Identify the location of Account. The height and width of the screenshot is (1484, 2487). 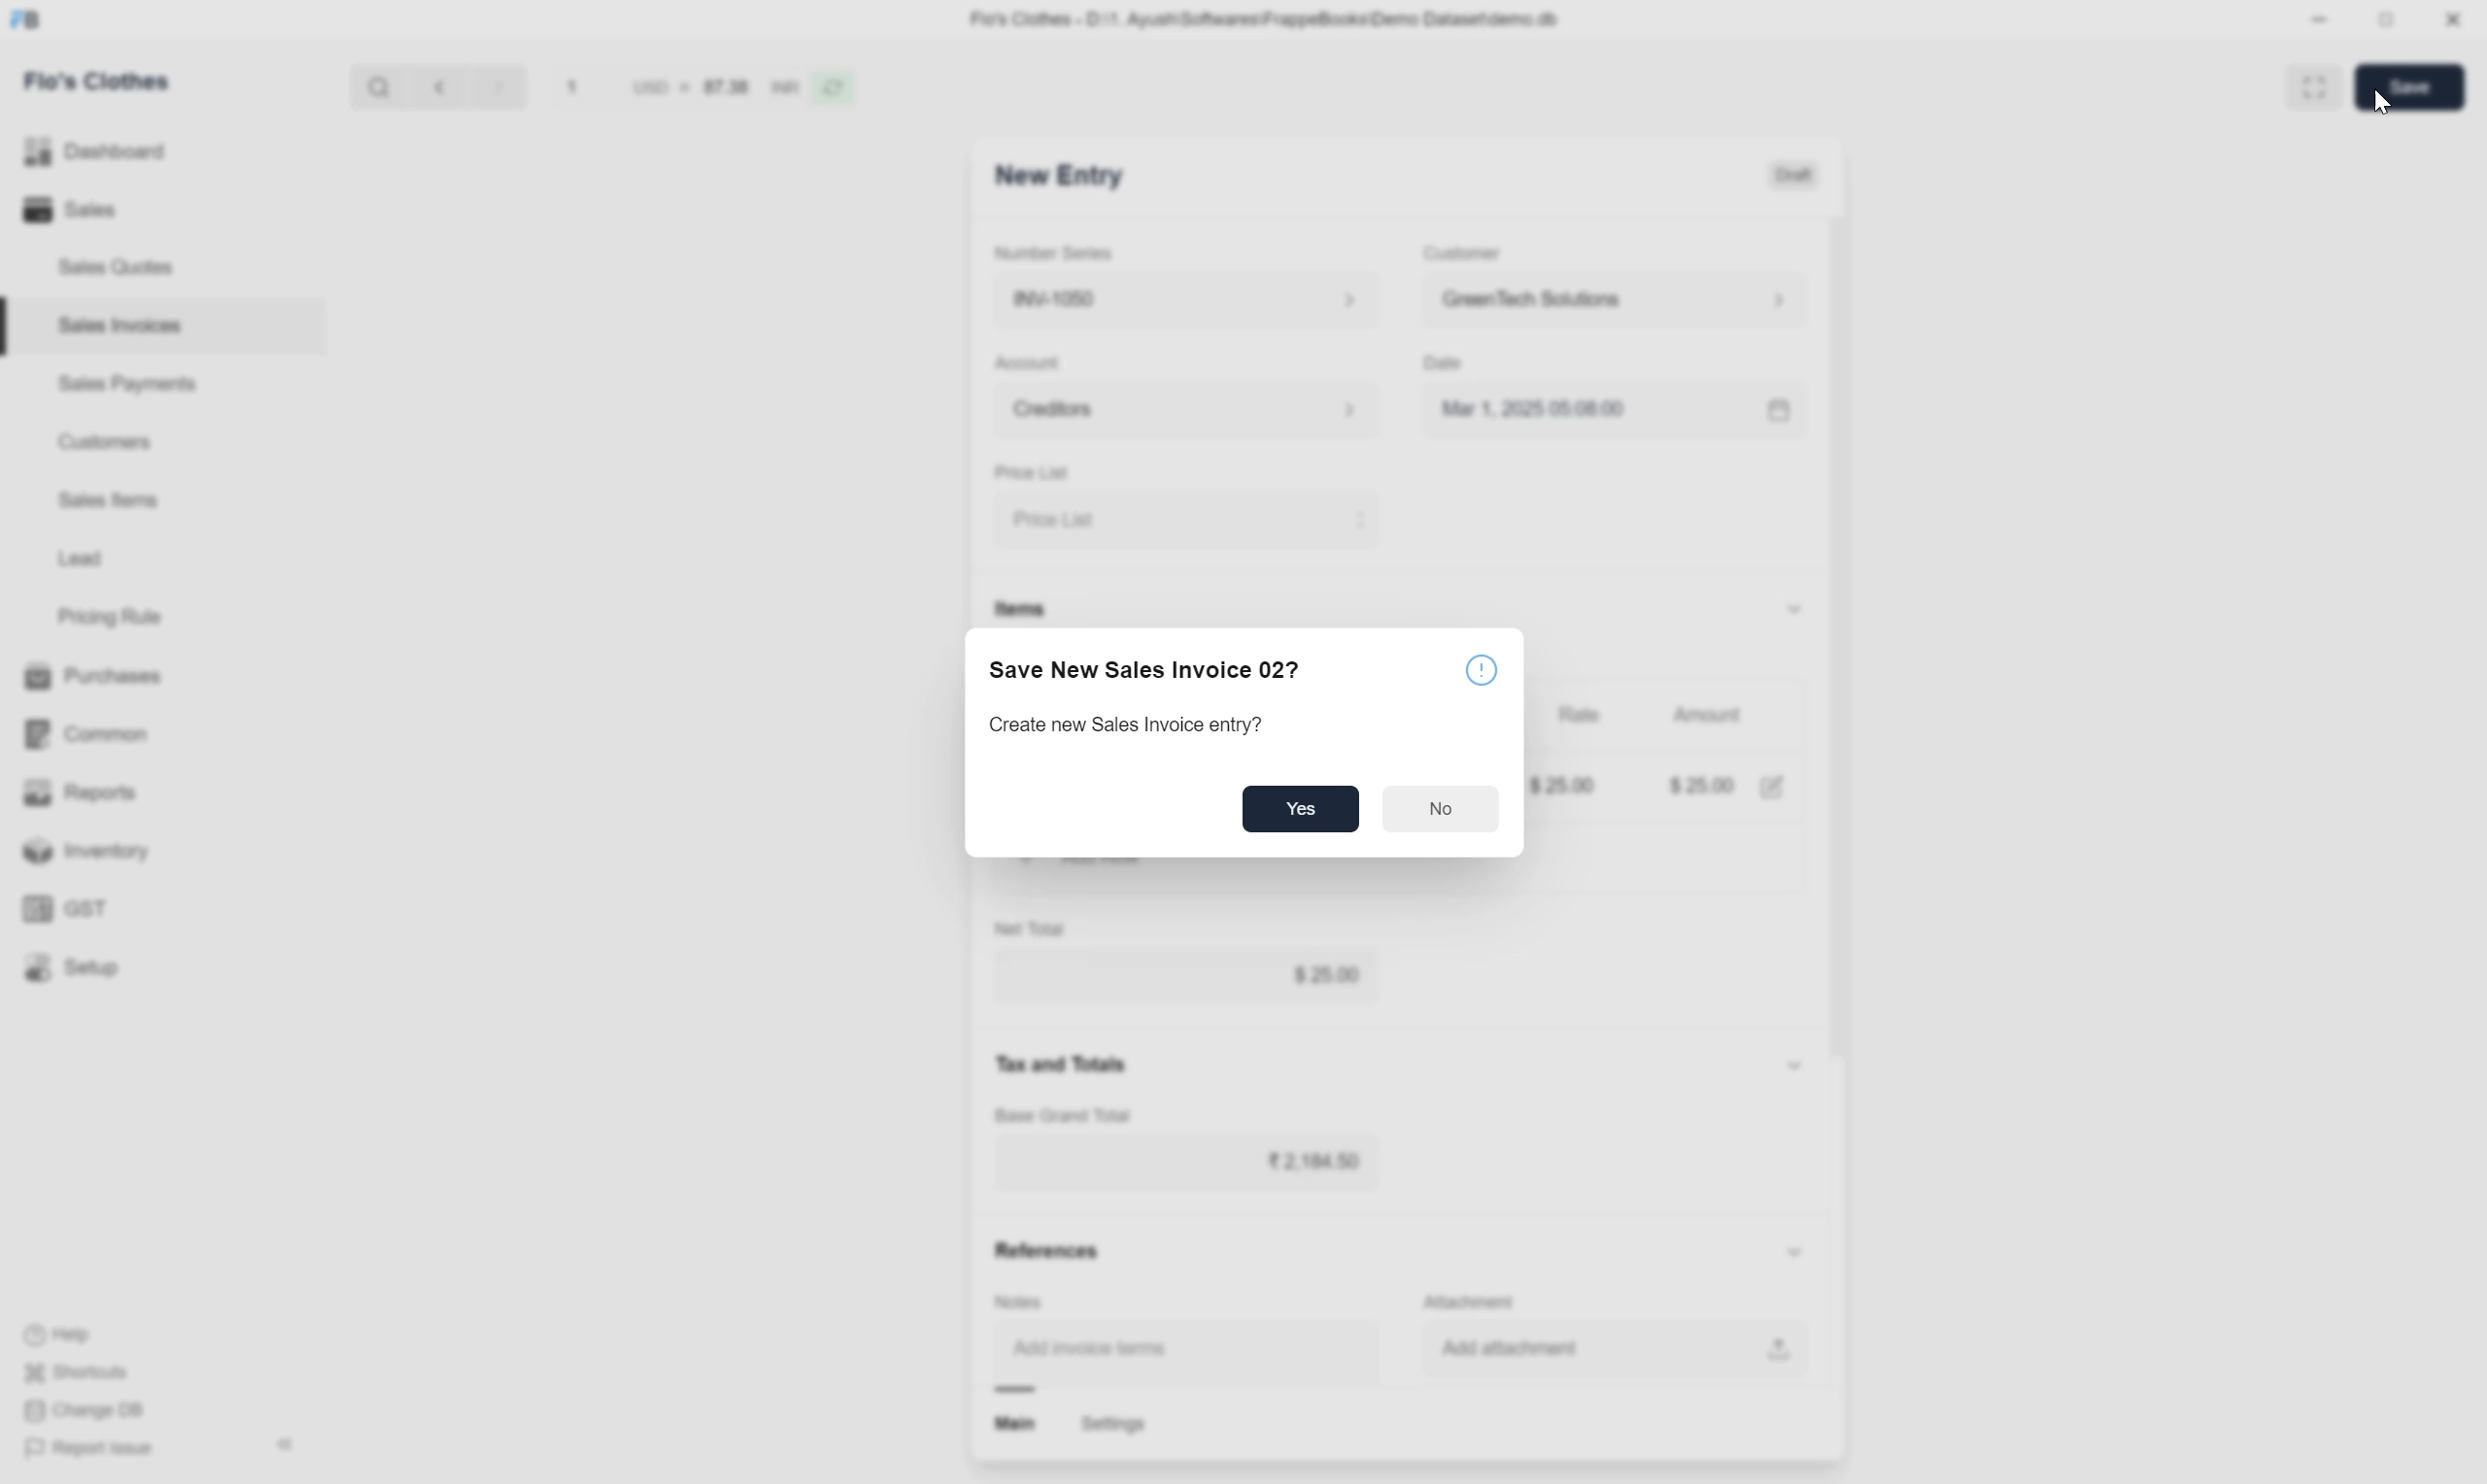
(1031, 363).